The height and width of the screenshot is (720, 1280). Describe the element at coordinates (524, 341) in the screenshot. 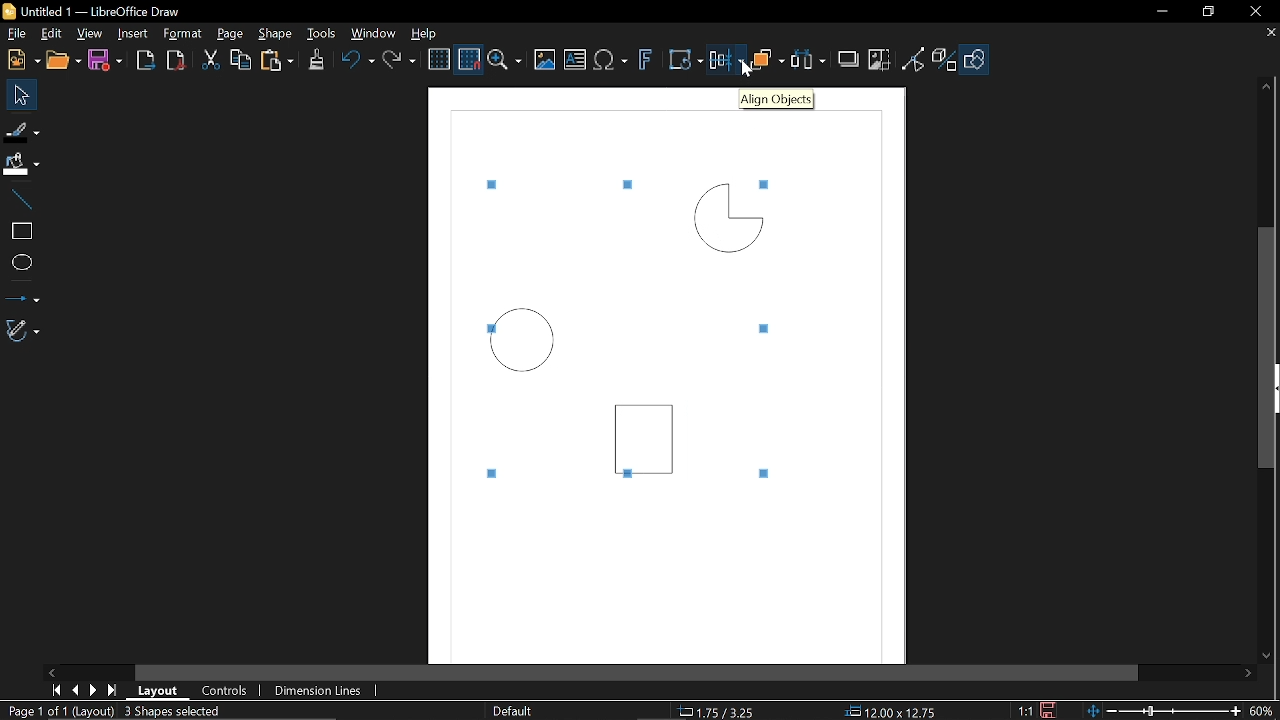

I see `Circle` at that location.